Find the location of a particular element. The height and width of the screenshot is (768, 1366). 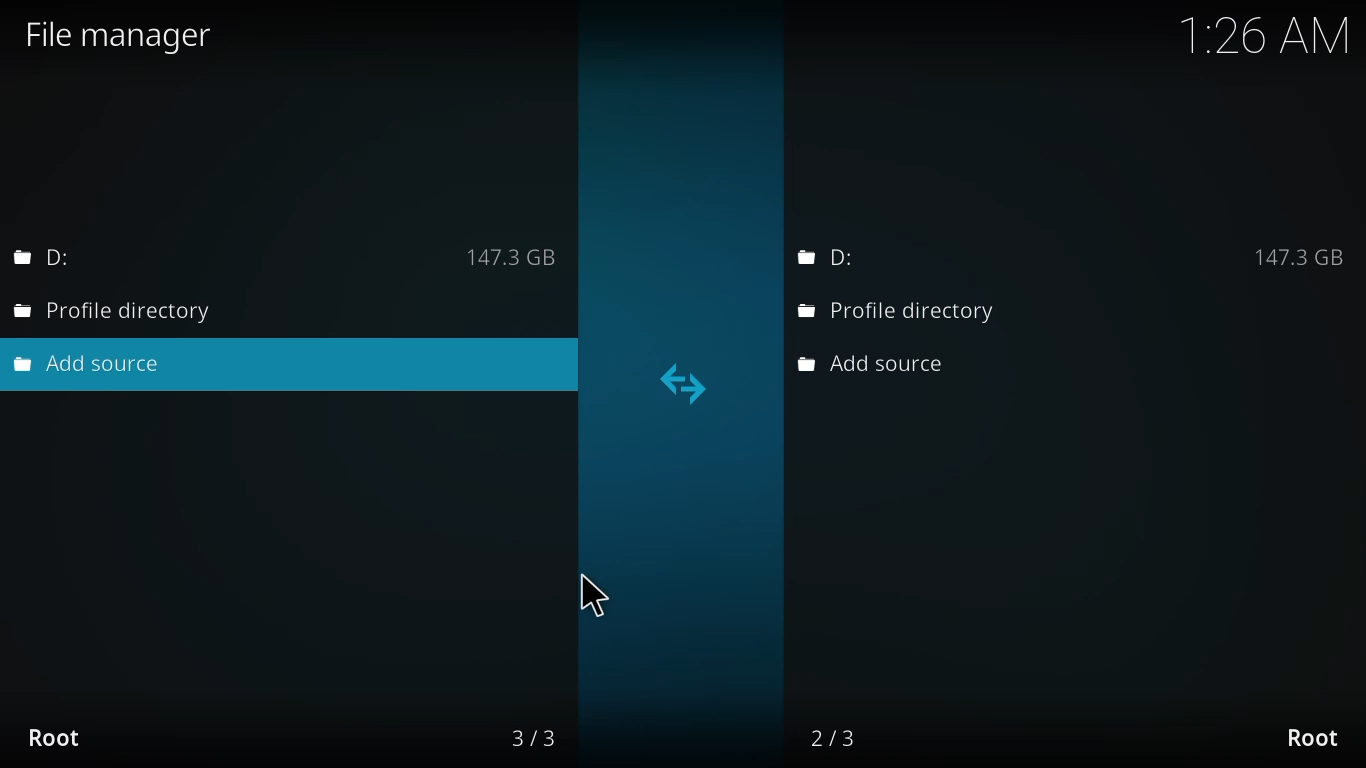

File manager is located at coordinates (115, 33).